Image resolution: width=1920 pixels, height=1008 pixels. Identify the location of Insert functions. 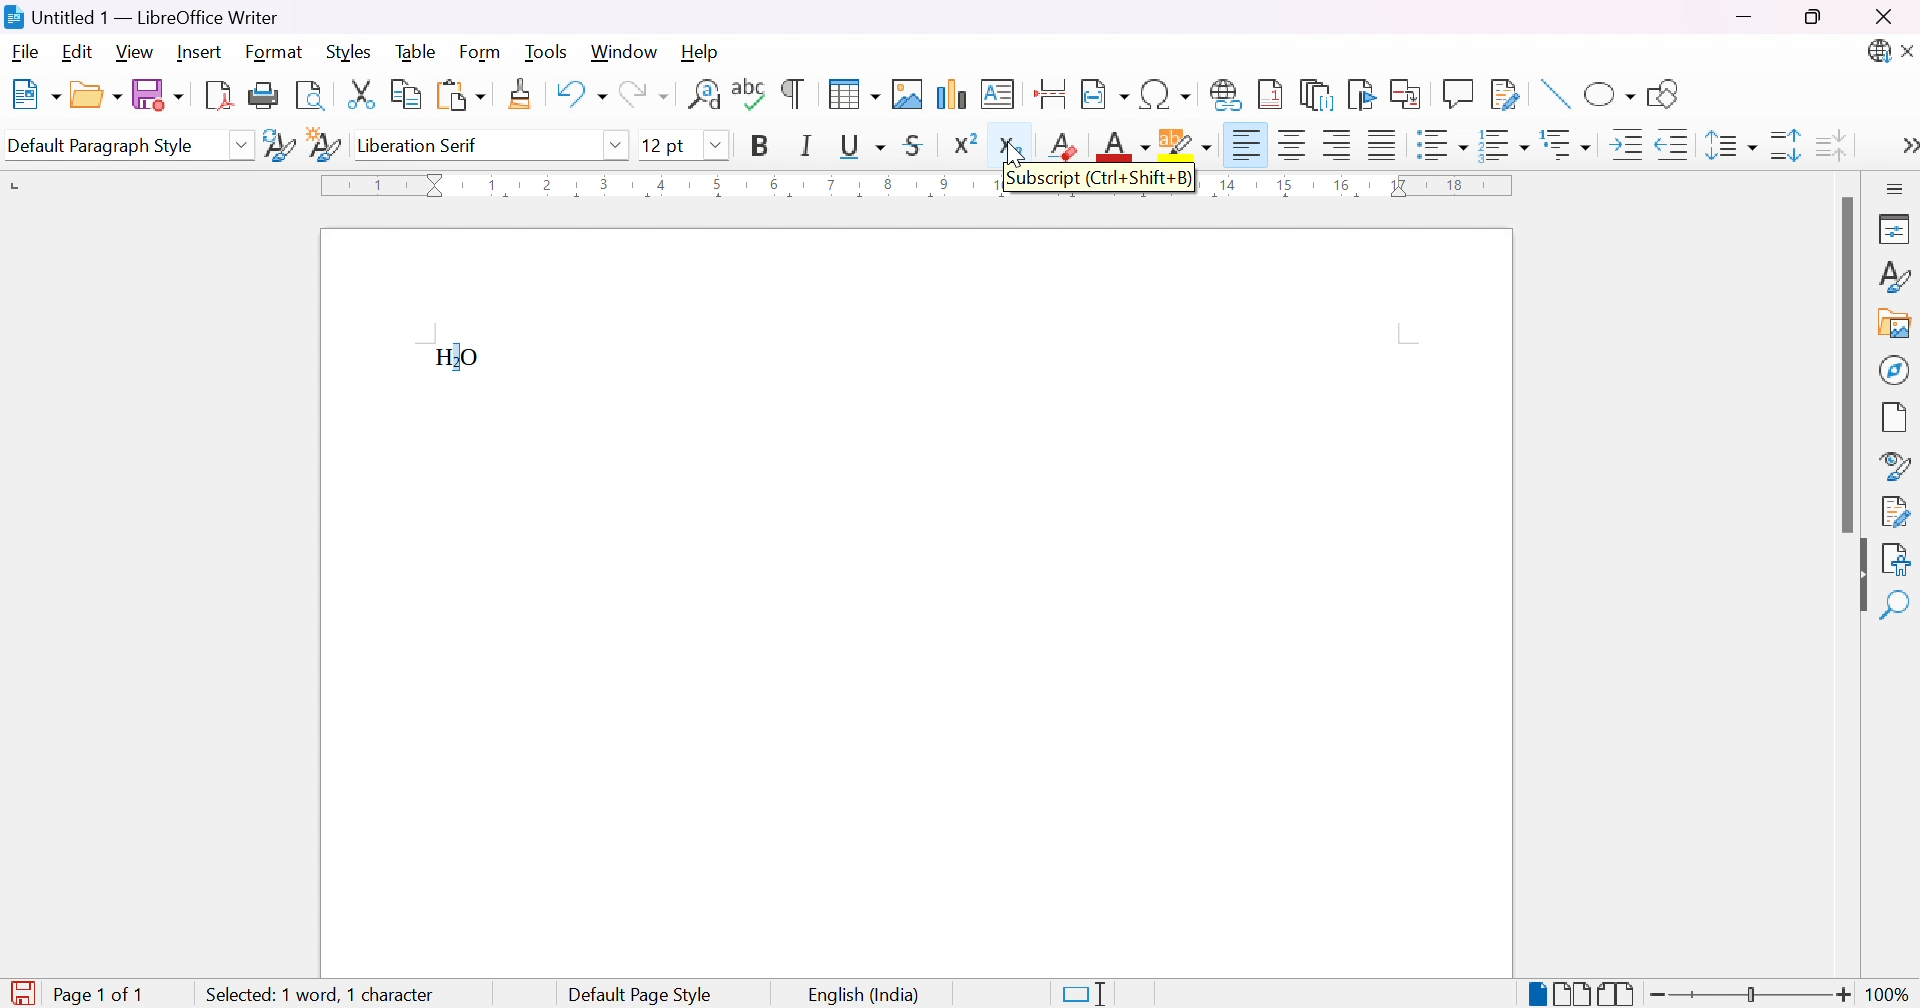
(1457, 94).